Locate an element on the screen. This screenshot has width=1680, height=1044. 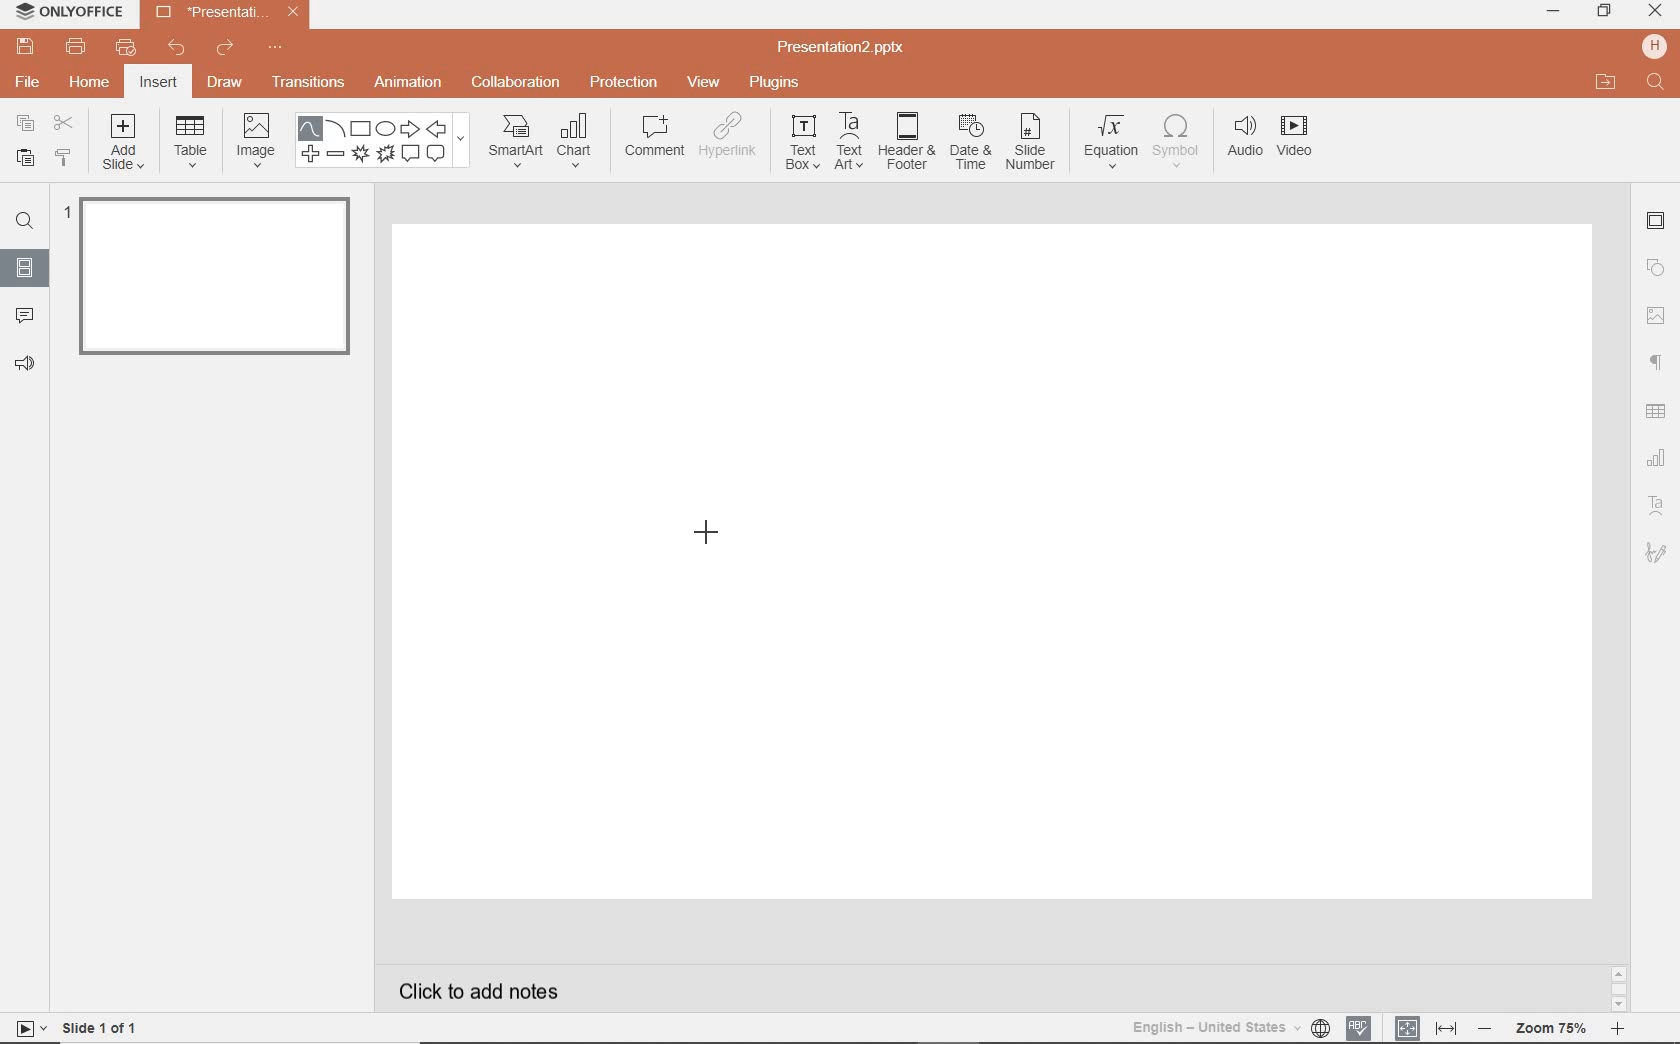
FIND is located at coordinates (28, 221).